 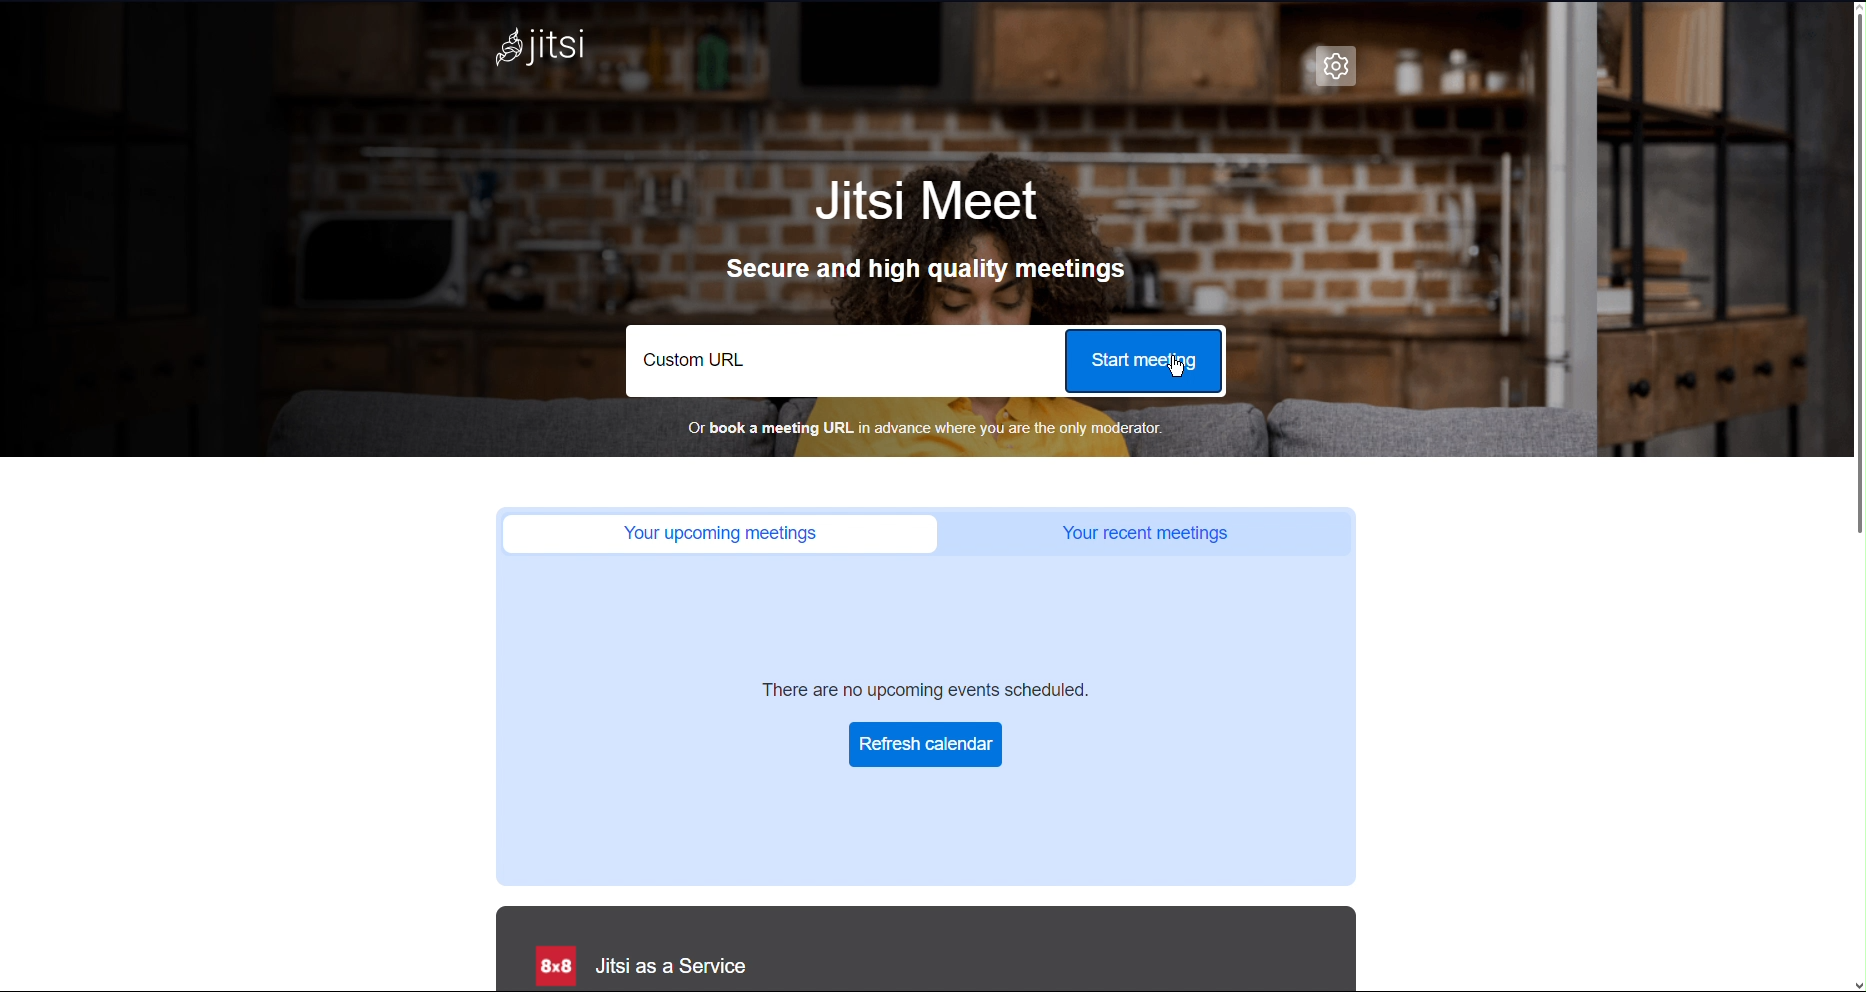 What do you see at coordinates (1147, 363) in the screenshot?
I see `Start Meeting` at bounding box center [1147, 363].